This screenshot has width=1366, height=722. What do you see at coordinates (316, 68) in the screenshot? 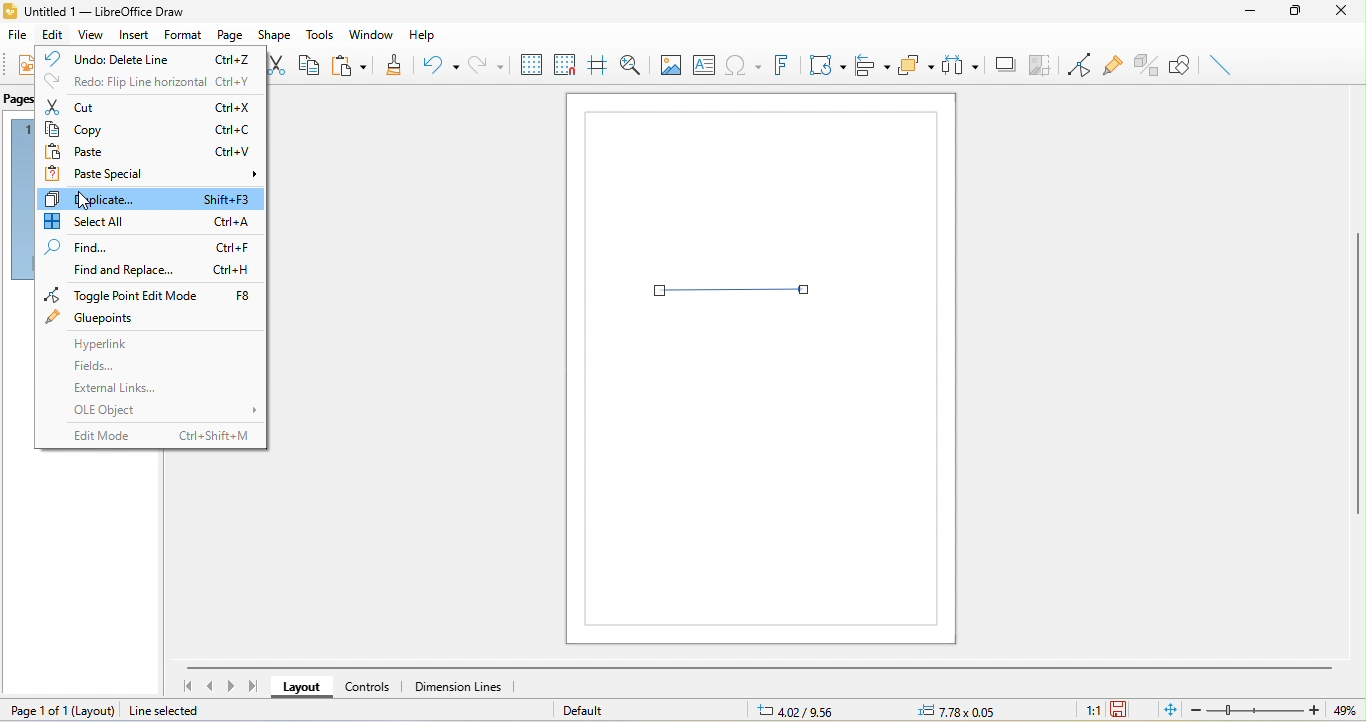
I see `copy` at bounding box center [316, 68].